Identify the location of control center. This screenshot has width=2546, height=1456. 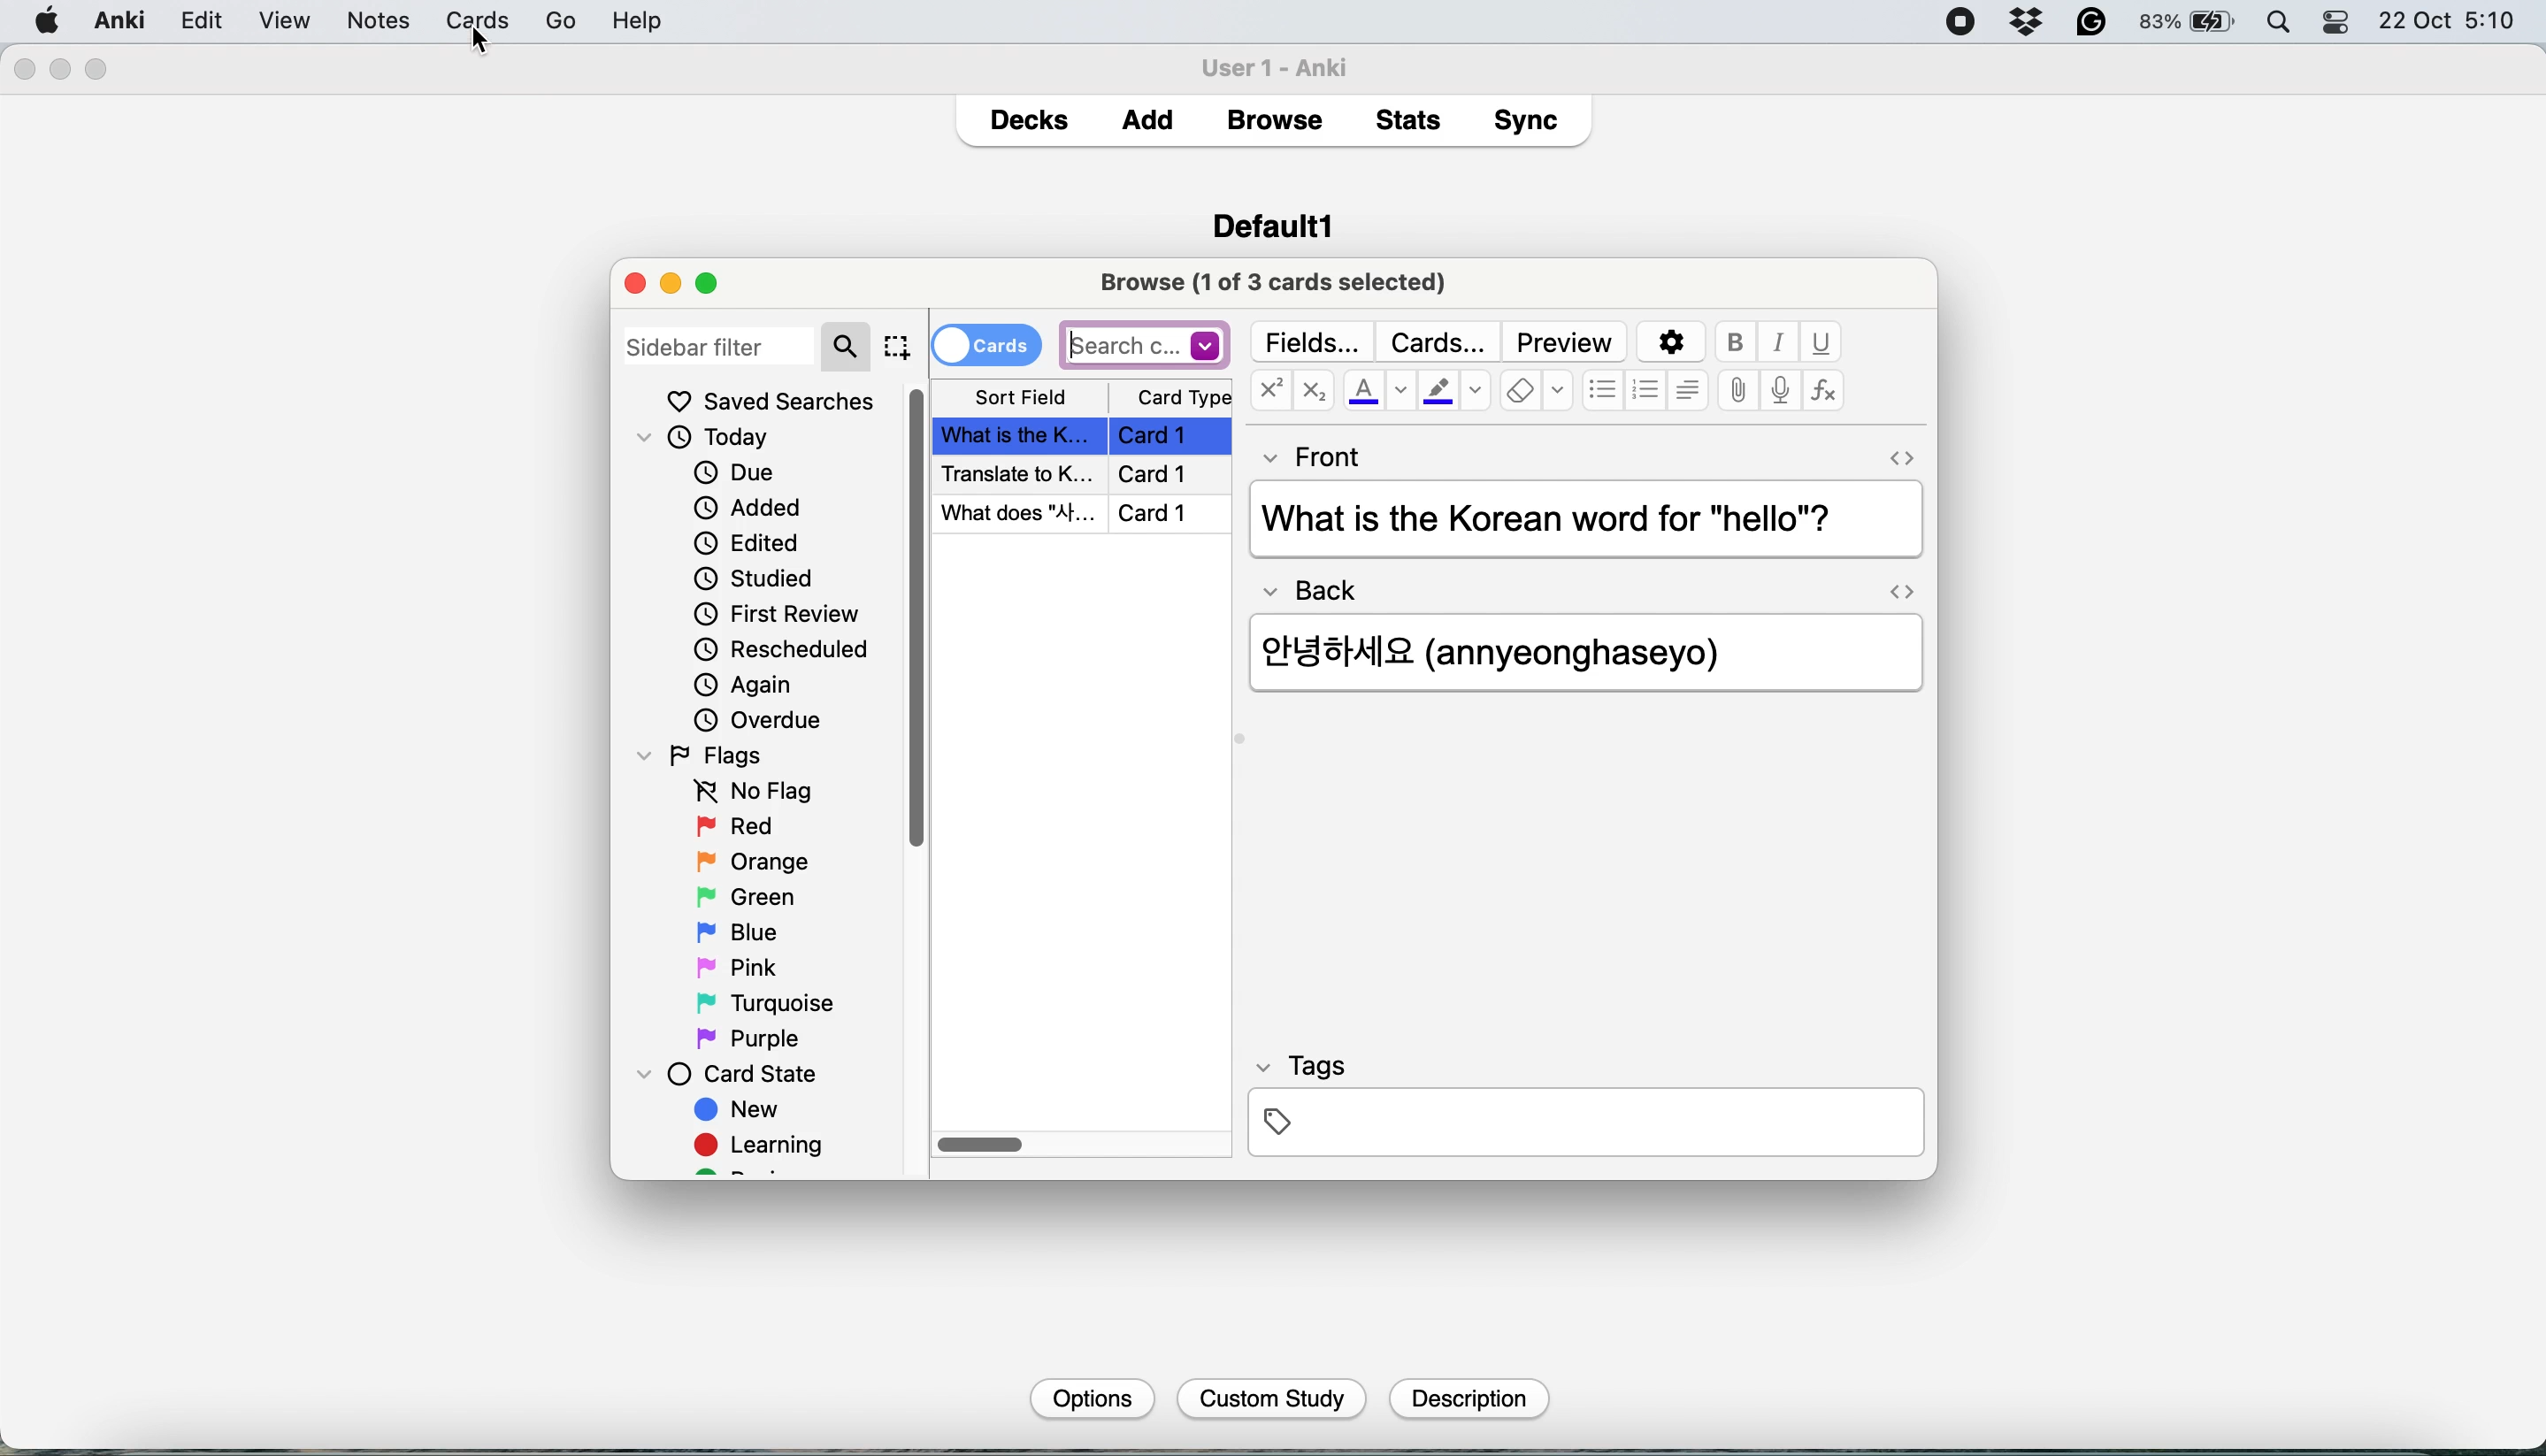
(2338, 23).